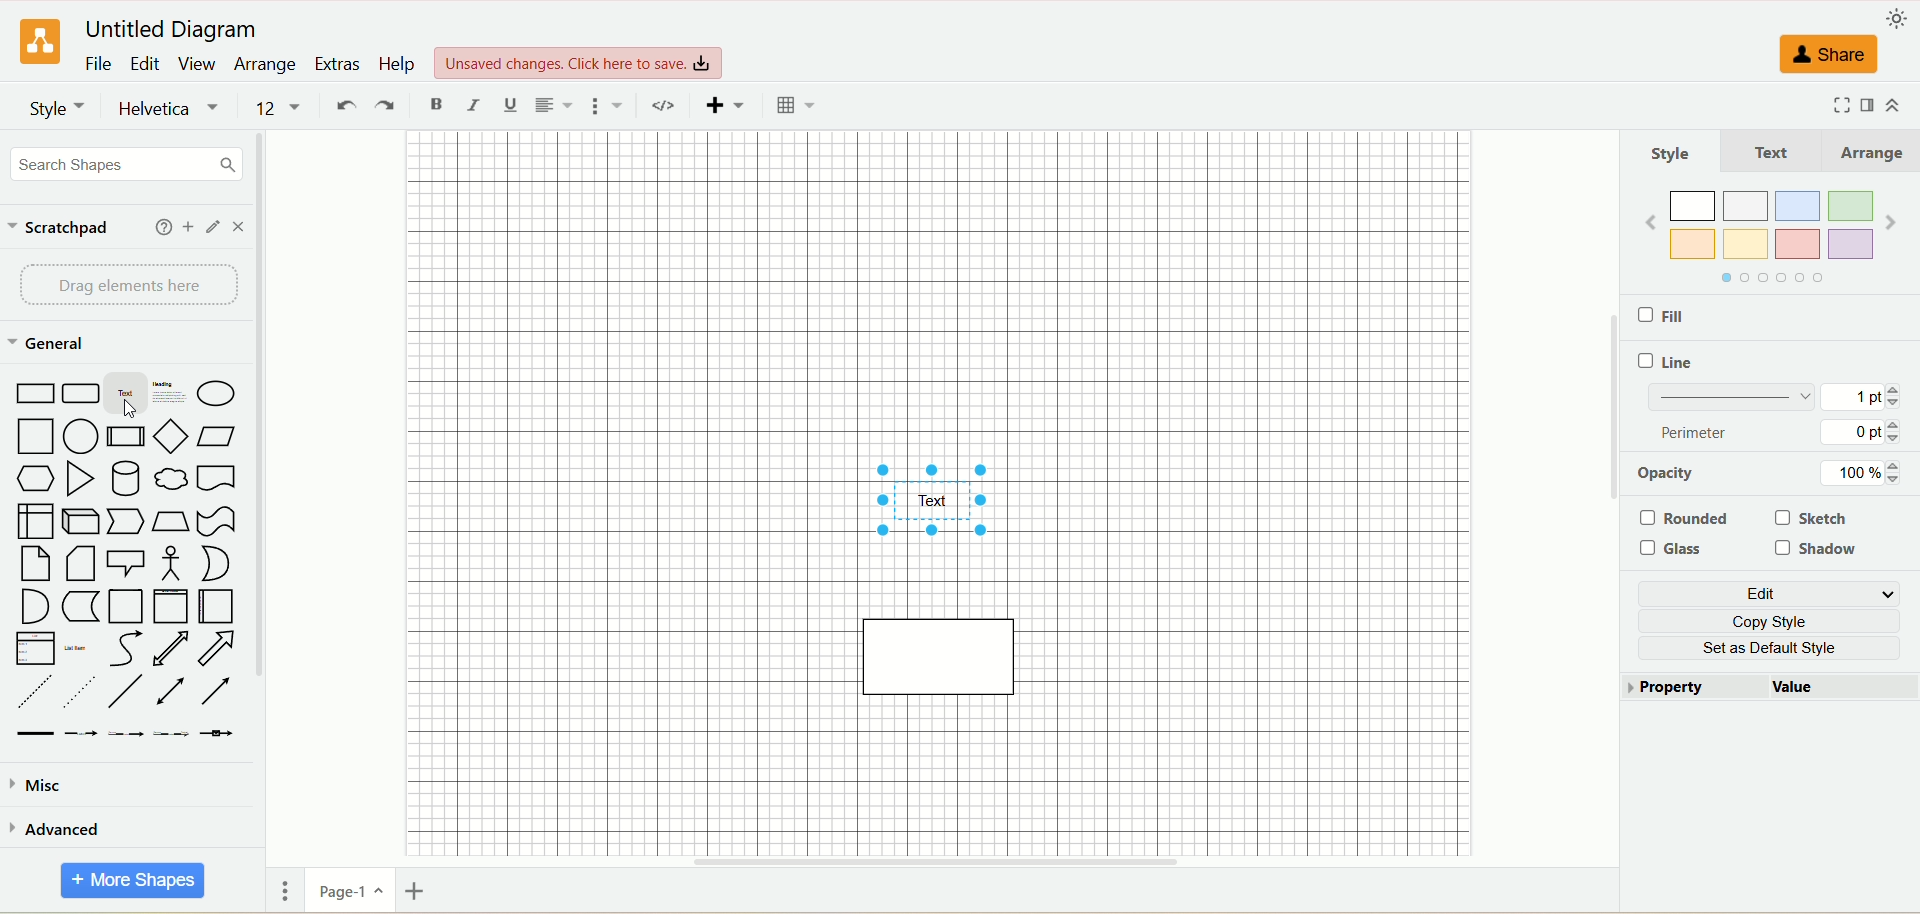  I want to click on document, so click(216, 478).